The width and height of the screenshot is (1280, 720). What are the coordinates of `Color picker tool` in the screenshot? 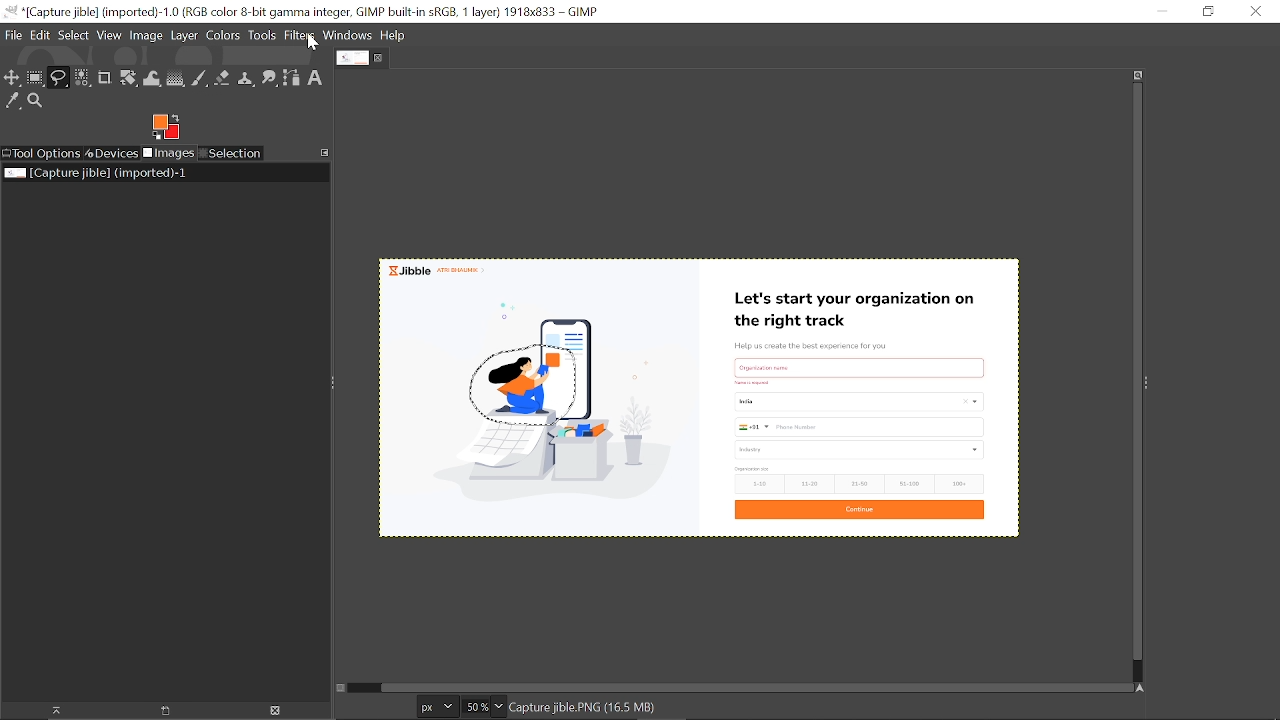 It's located at (13, 102).